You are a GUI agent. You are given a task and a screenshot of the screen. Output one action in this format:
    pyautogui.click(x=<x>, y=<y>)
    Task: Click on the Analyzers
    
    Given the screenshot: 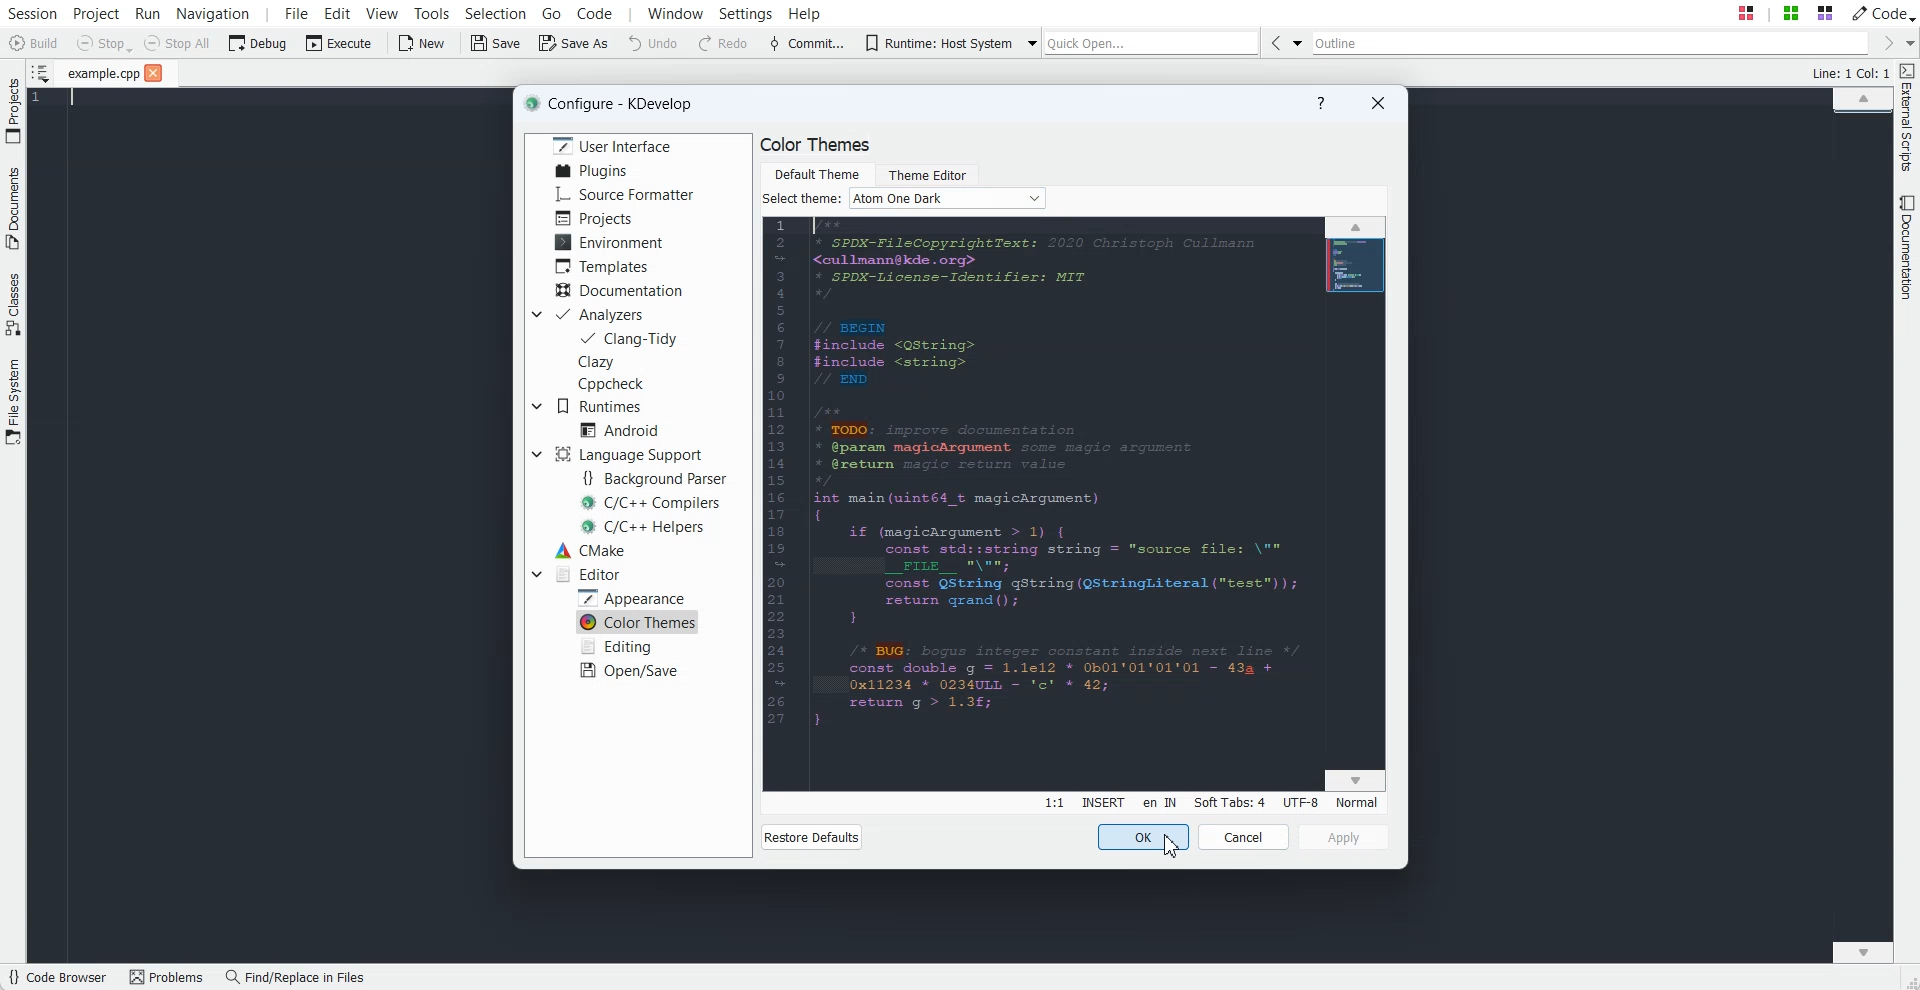 What is the action you would take?
    pyautogui.click(x=604, y=314)
    